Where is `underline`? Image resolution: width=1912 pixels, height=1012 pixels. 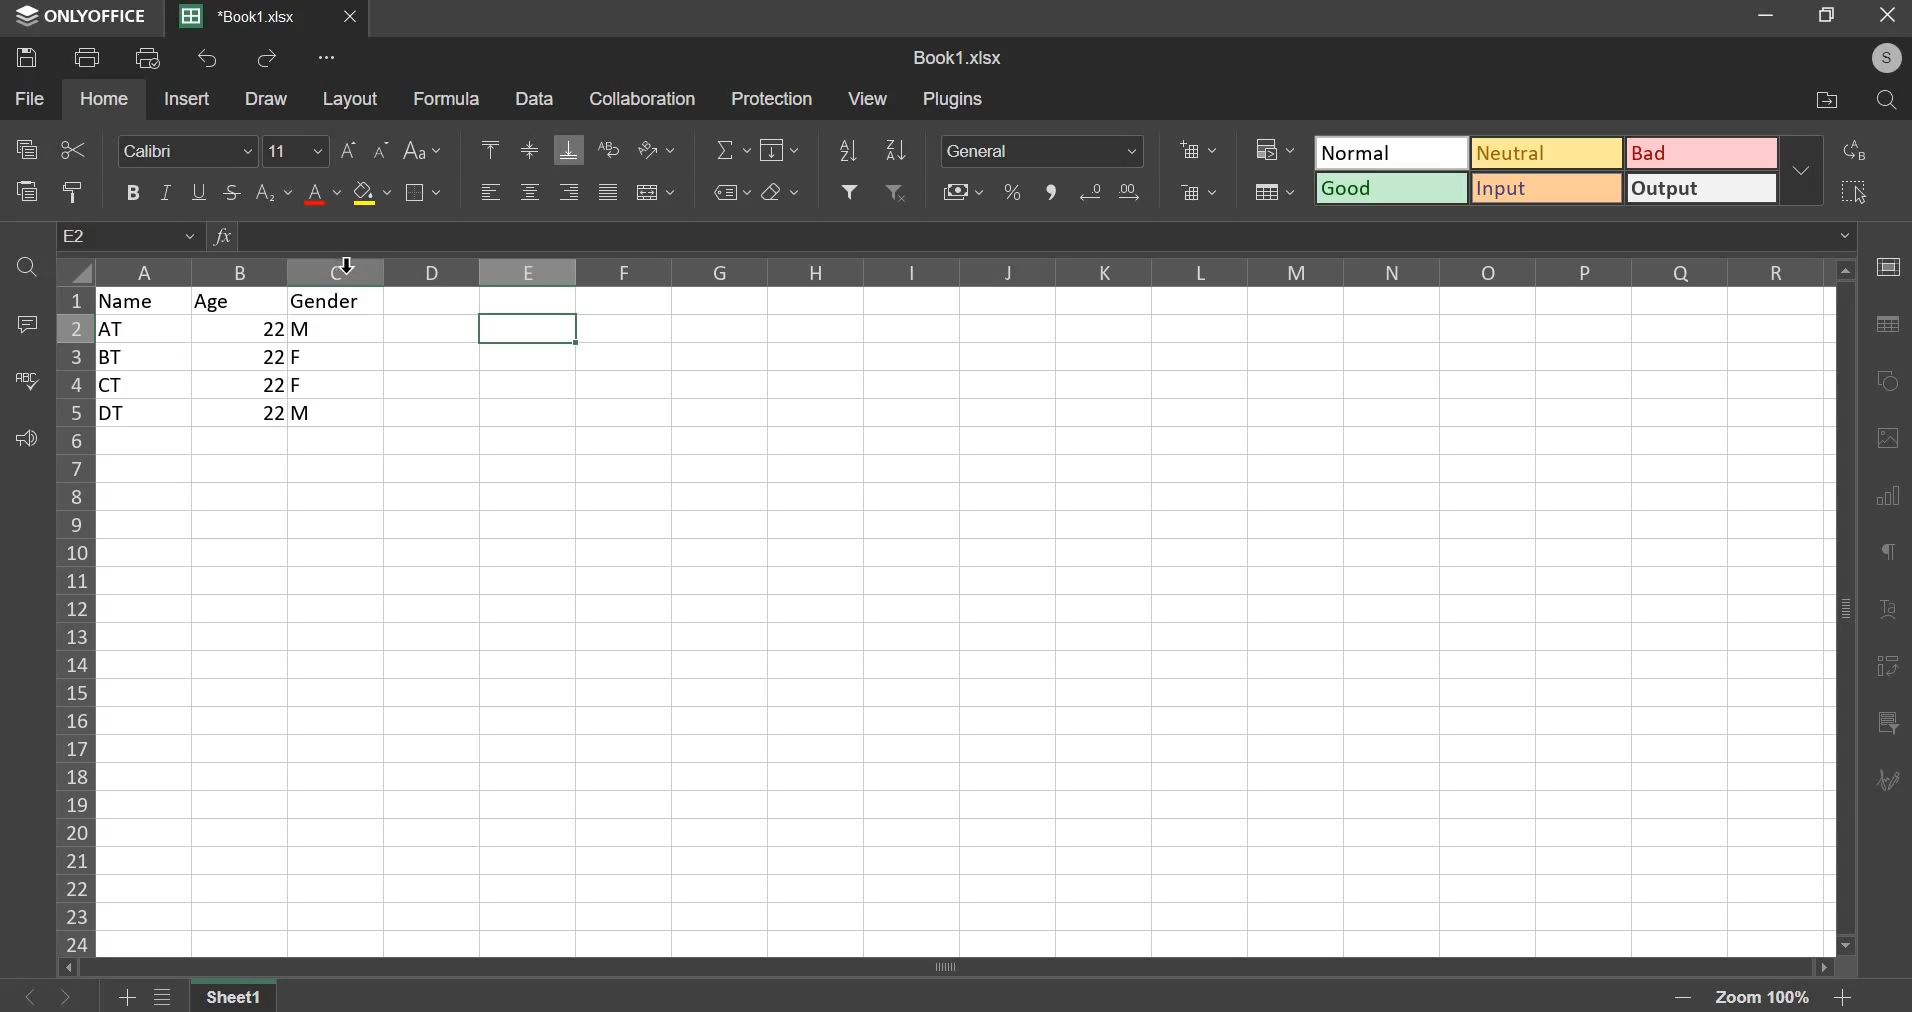
underline is located at coordinates (201, 191).